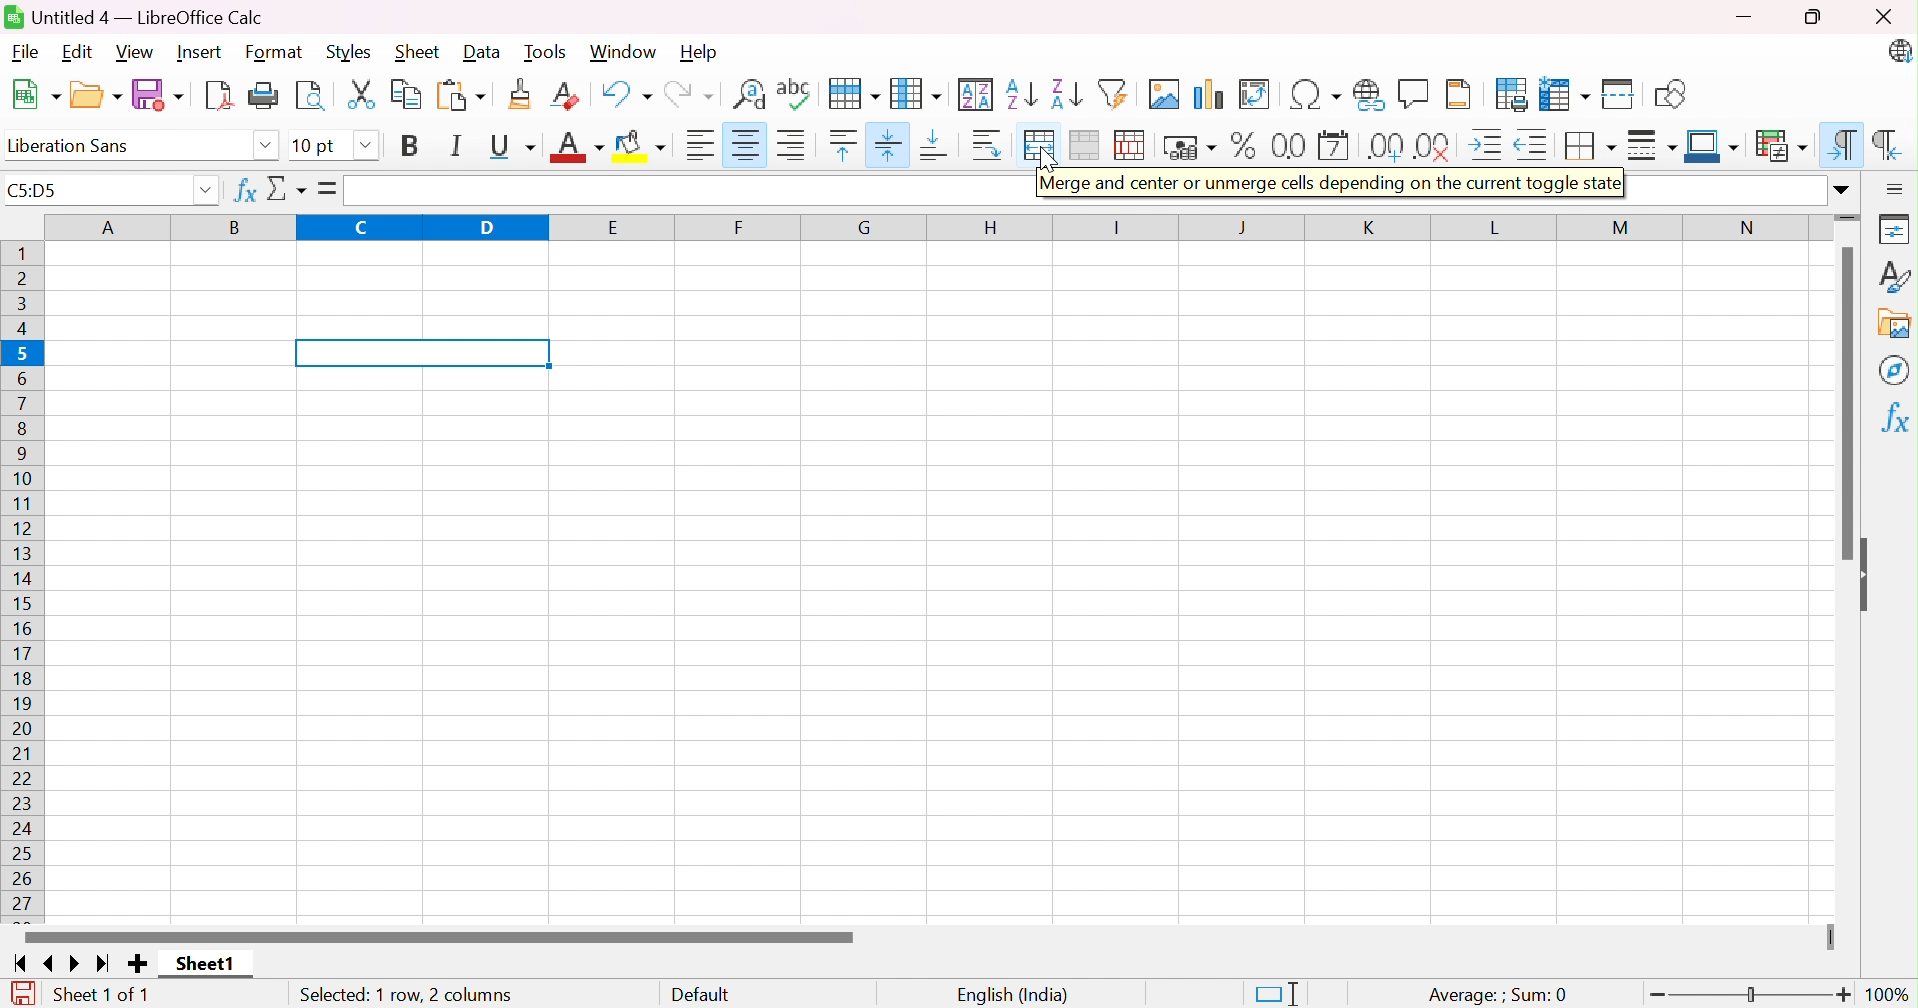 The image size is (1918, 1008). What do you see at coordinates (74, 145) in the screenshot?
I see `Liberation Sans` at bounding box center [74, 145].